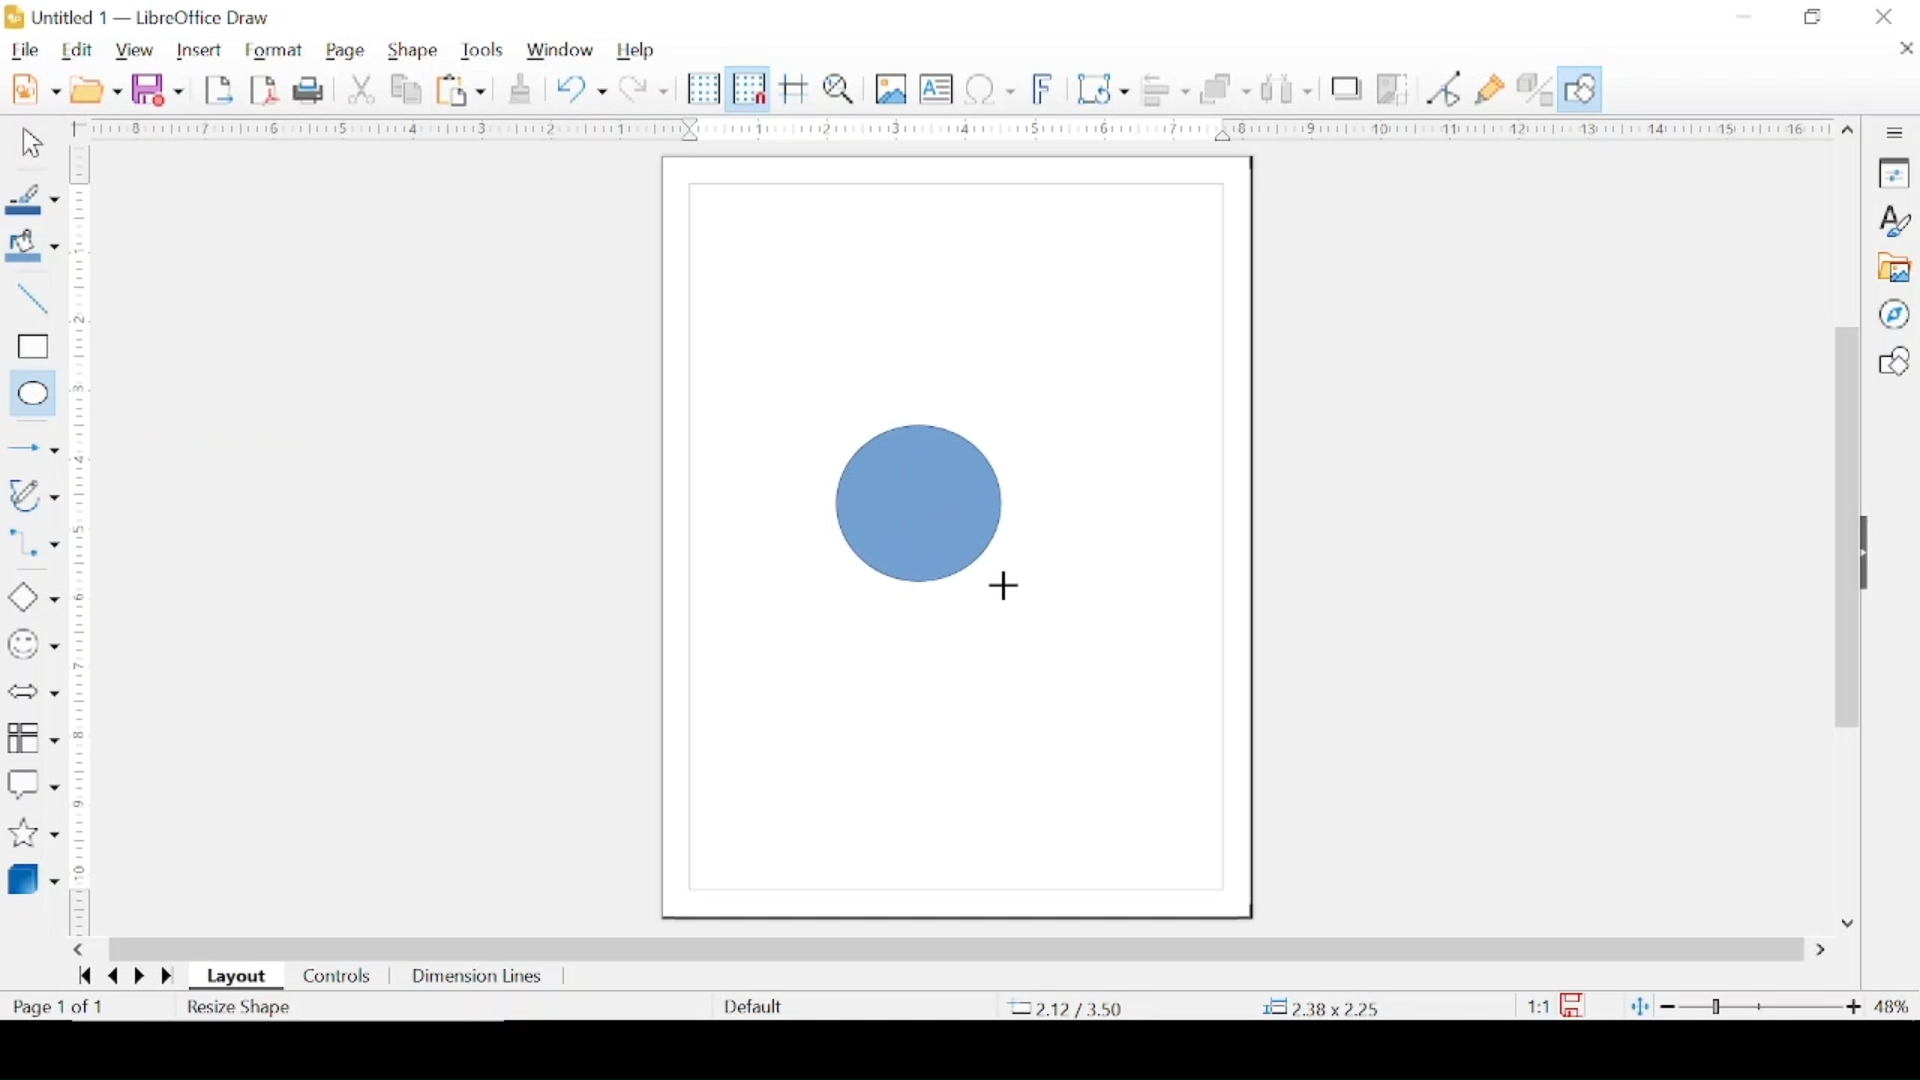 The height and width of the screenshot is (1080, 1920). What do you see at coordinates (61, 1008) in the screenshot?
I see `page count` at bounding box center [61, 1008].